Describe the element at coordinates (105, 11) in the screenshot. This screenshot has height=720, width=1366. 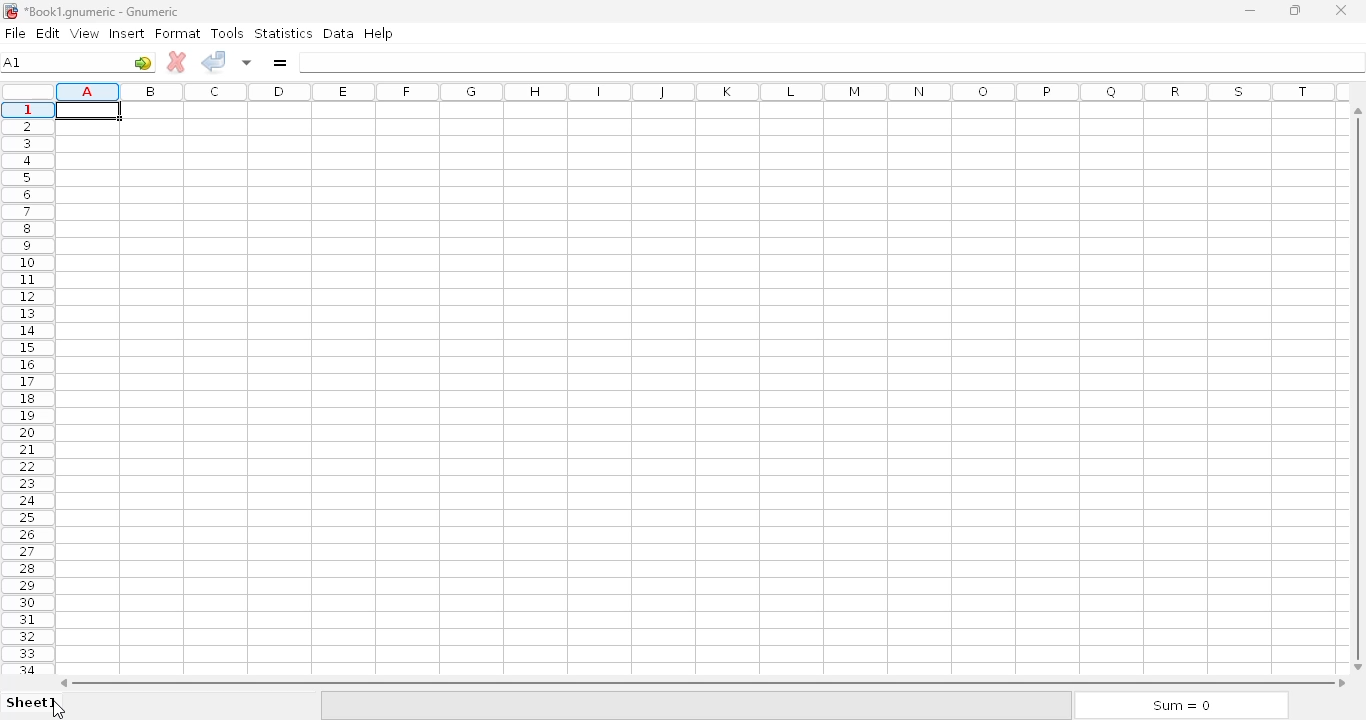
I see `*Book1.gnumeric - Gnumeric` at that location.